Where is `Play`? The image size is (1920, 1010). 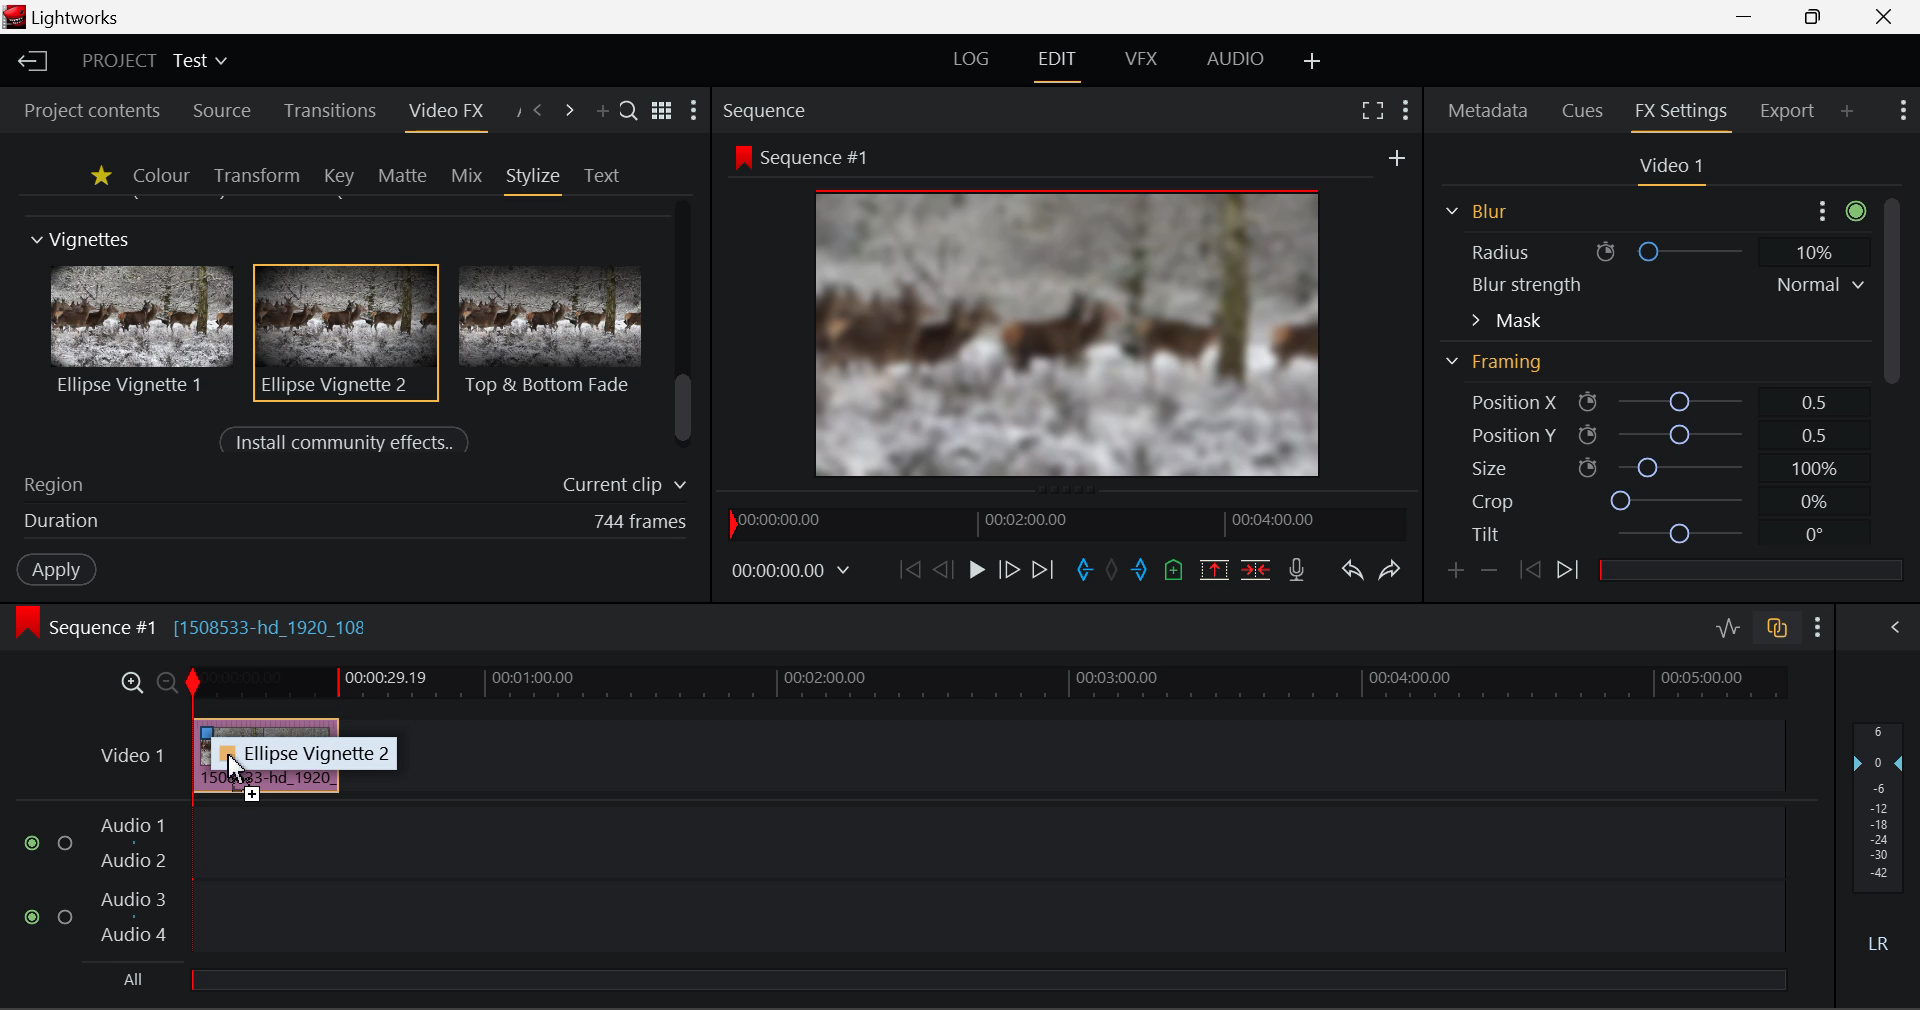 Play is located at coordinates (974, 570).